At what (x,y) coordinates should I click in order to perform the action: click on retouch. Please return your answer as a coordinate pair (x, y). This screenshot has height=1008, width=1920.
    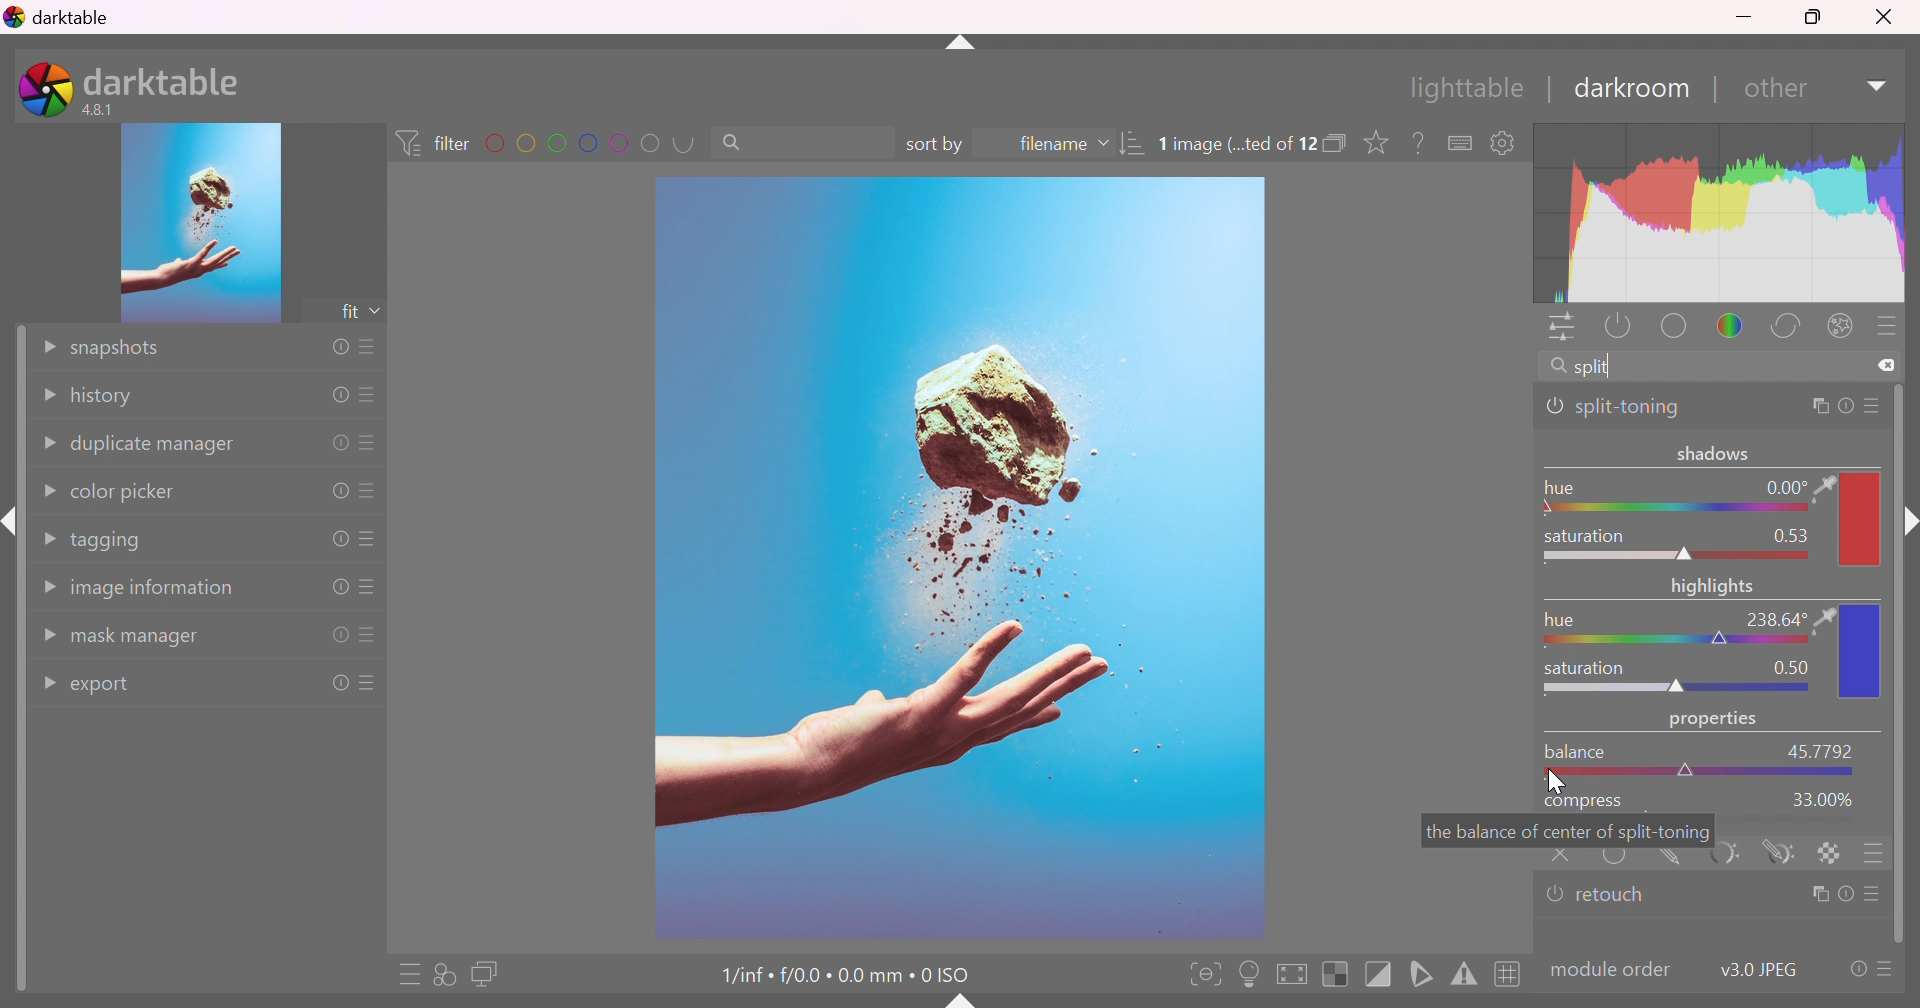
    Looking at the image, I should click on (1608, 891).